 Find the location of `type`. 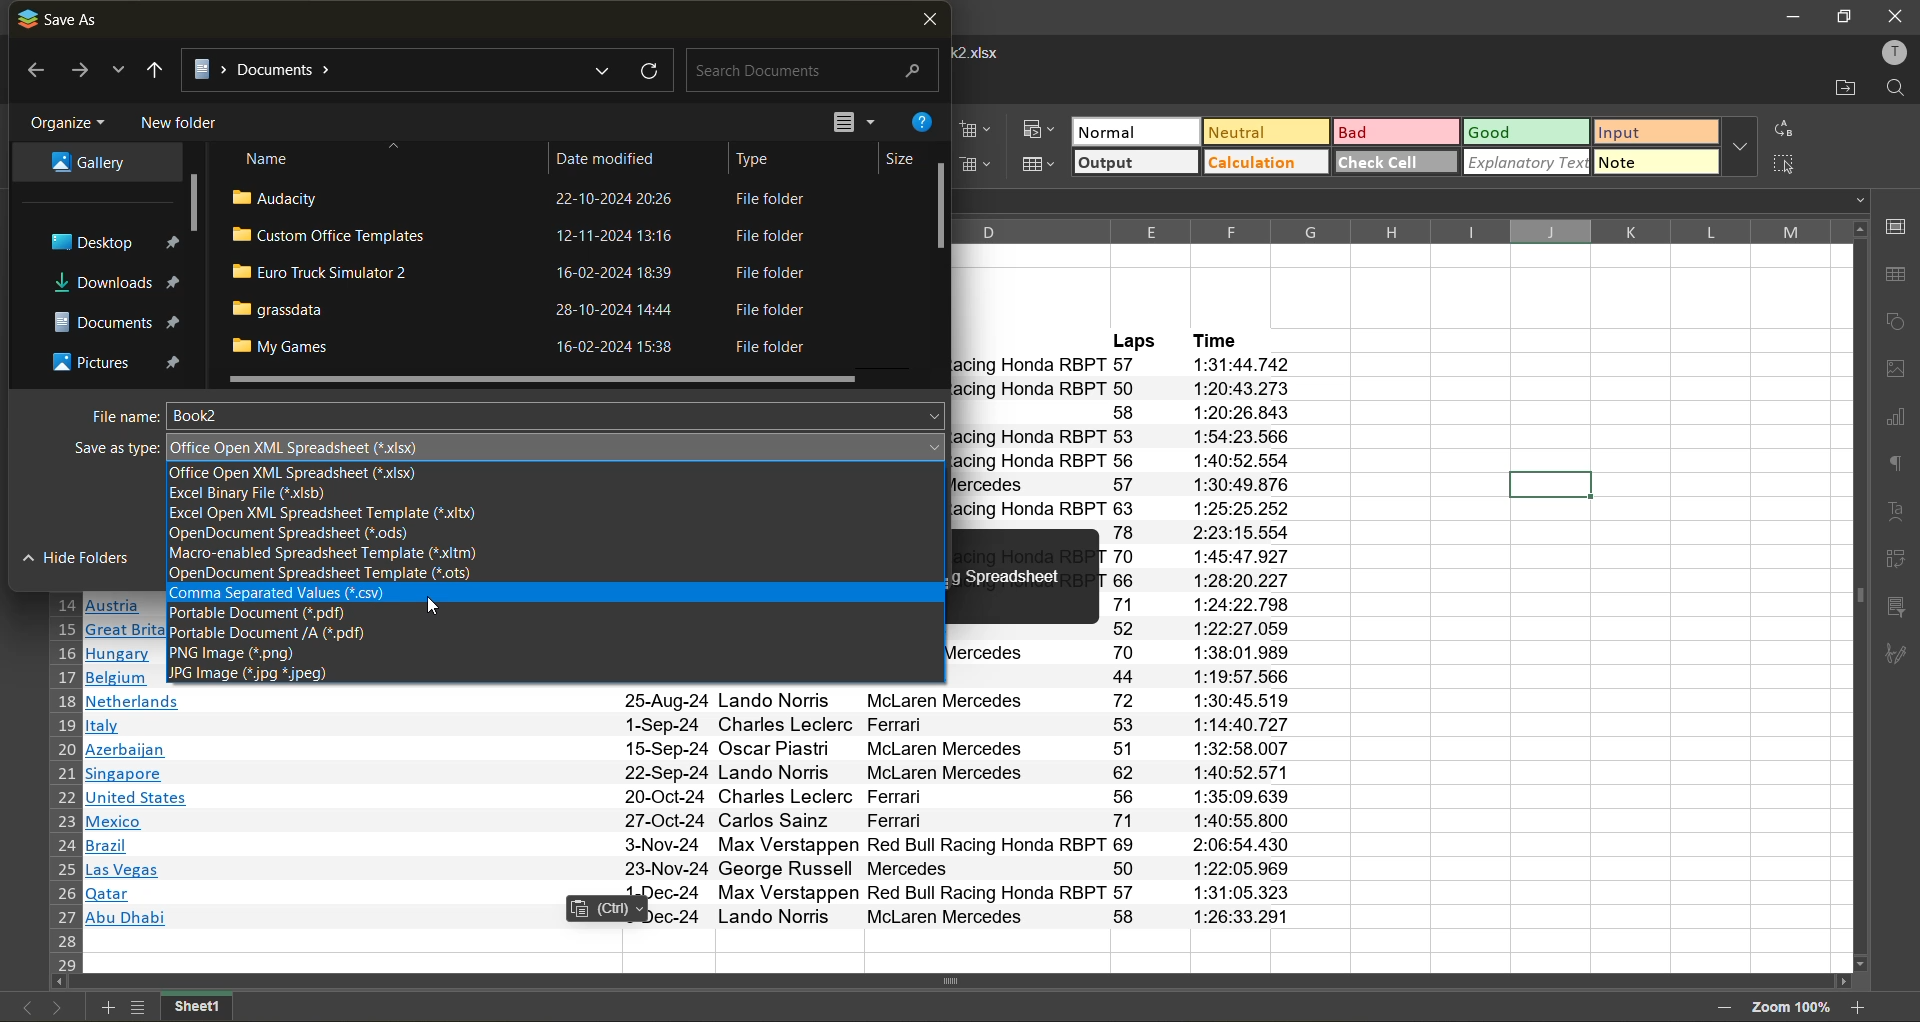

type is located at coordinates (763, 156).